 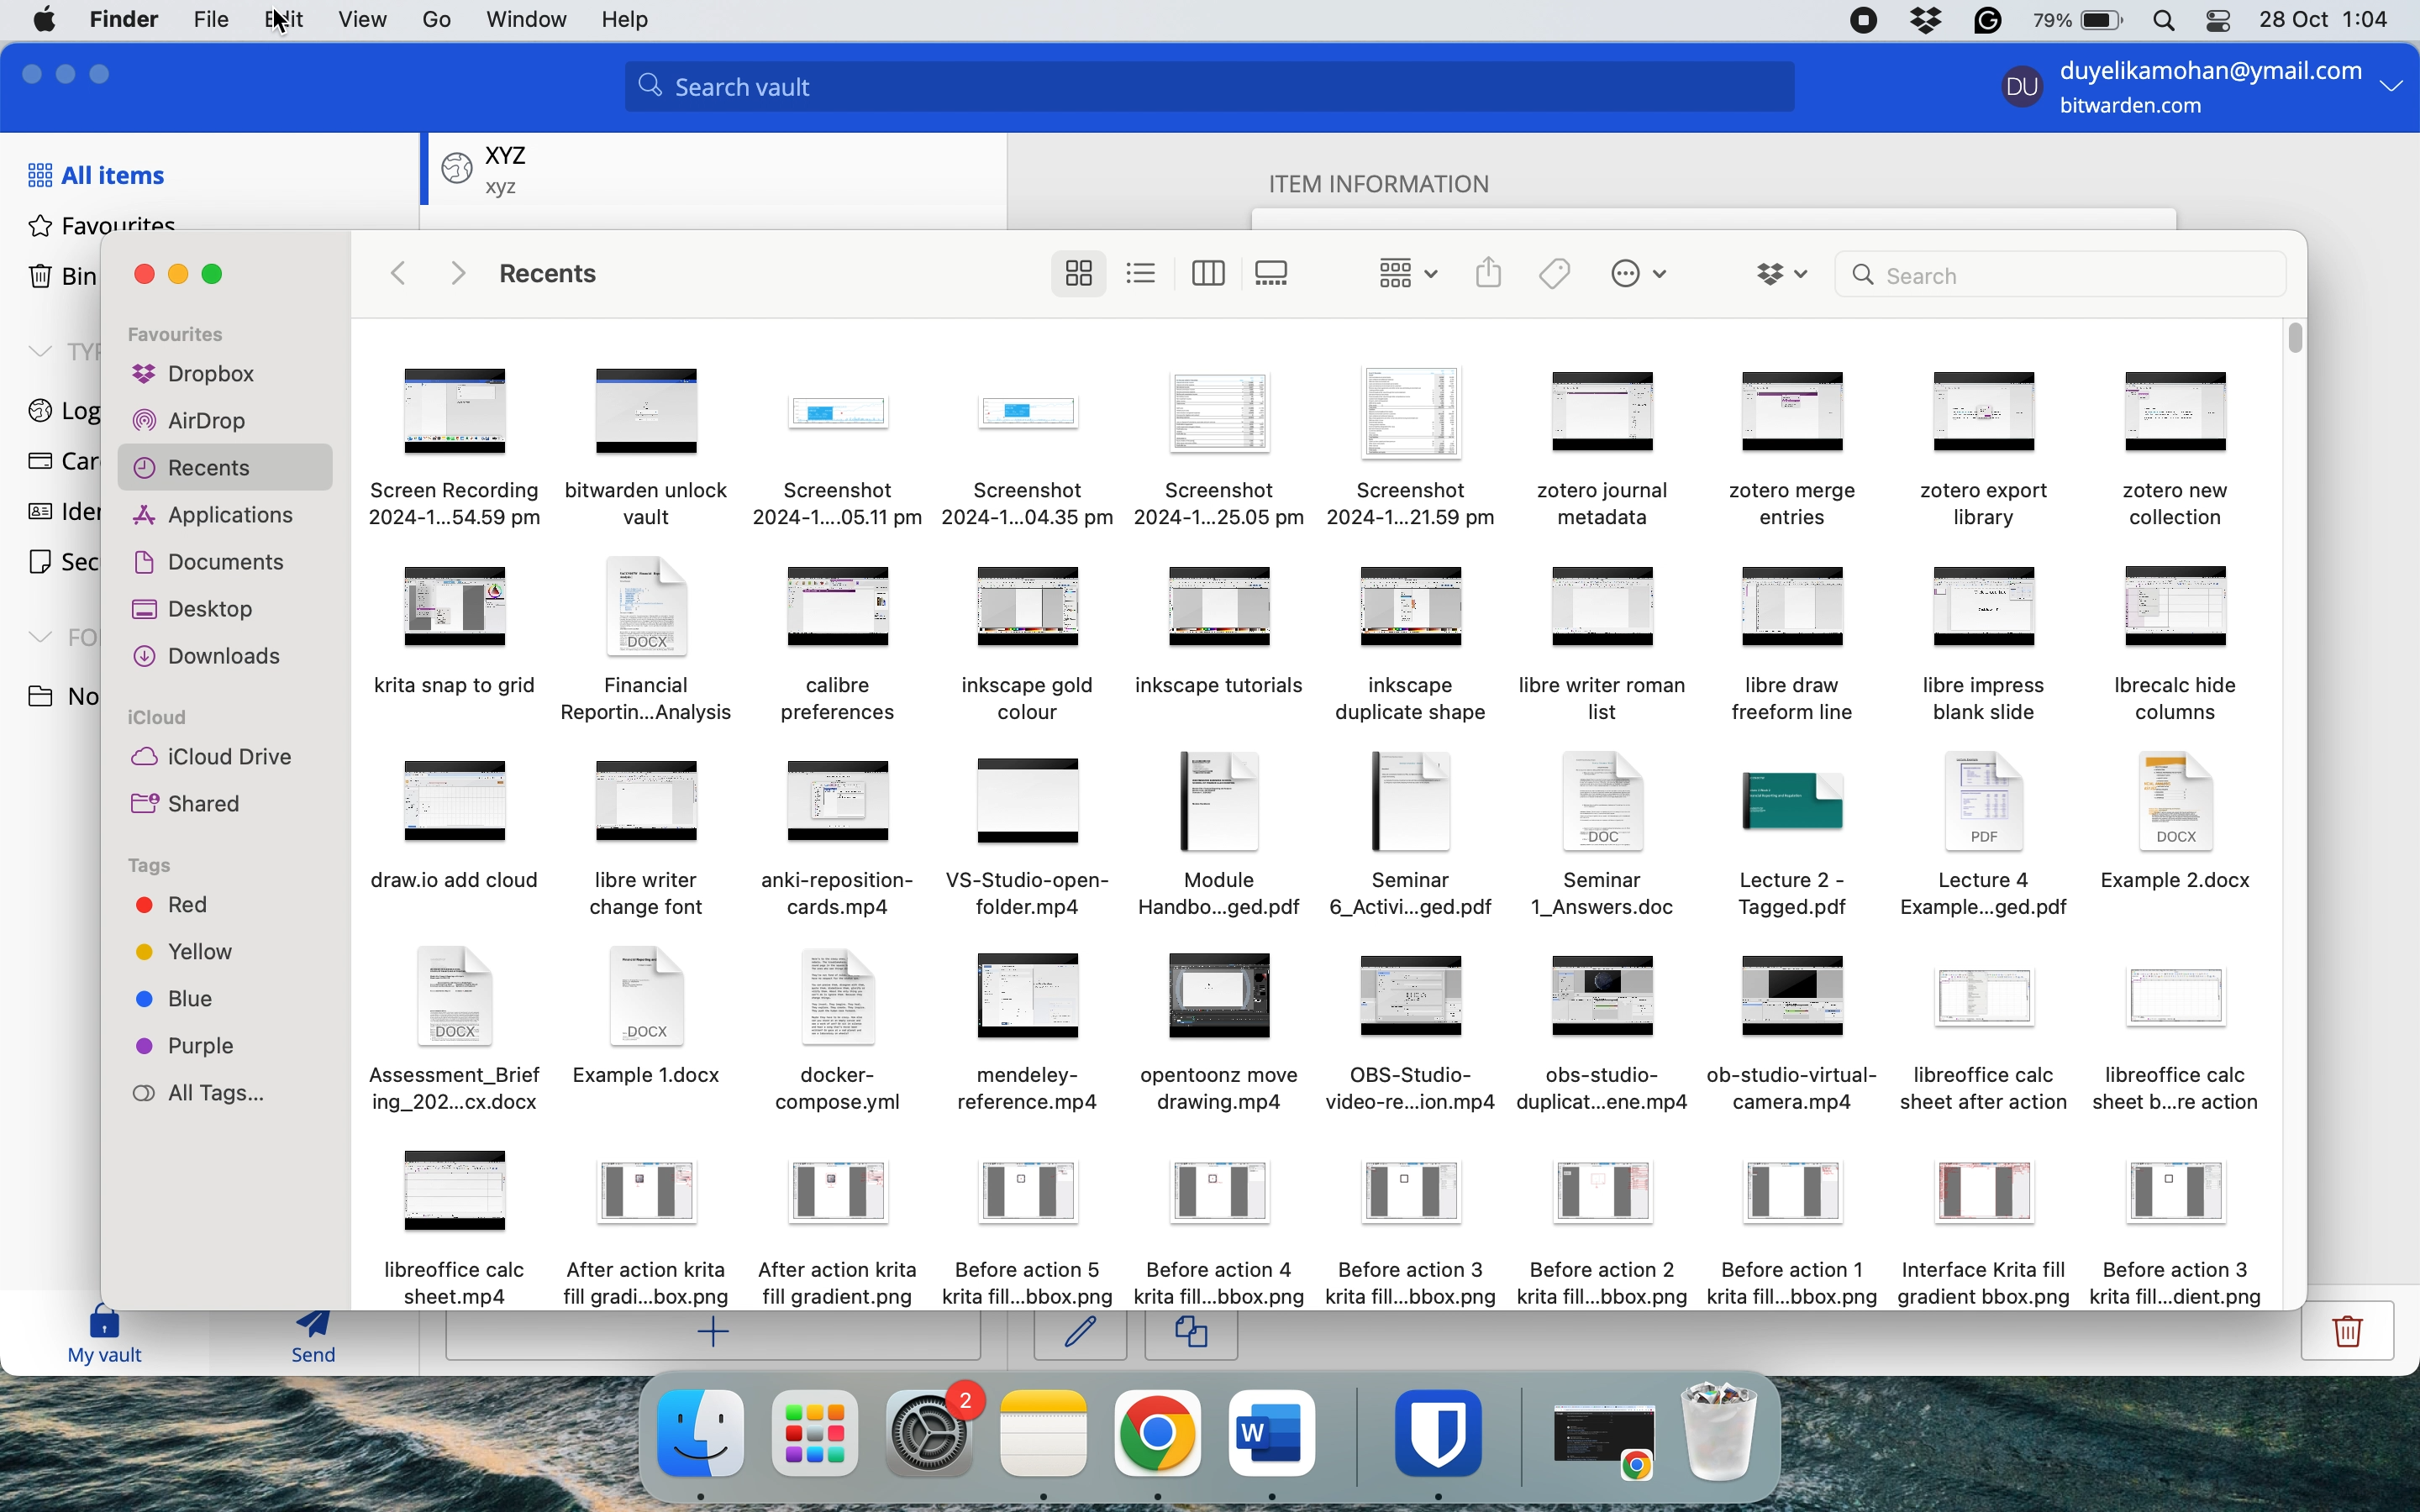 I want to click on maximise, so click(x=222, y=274).